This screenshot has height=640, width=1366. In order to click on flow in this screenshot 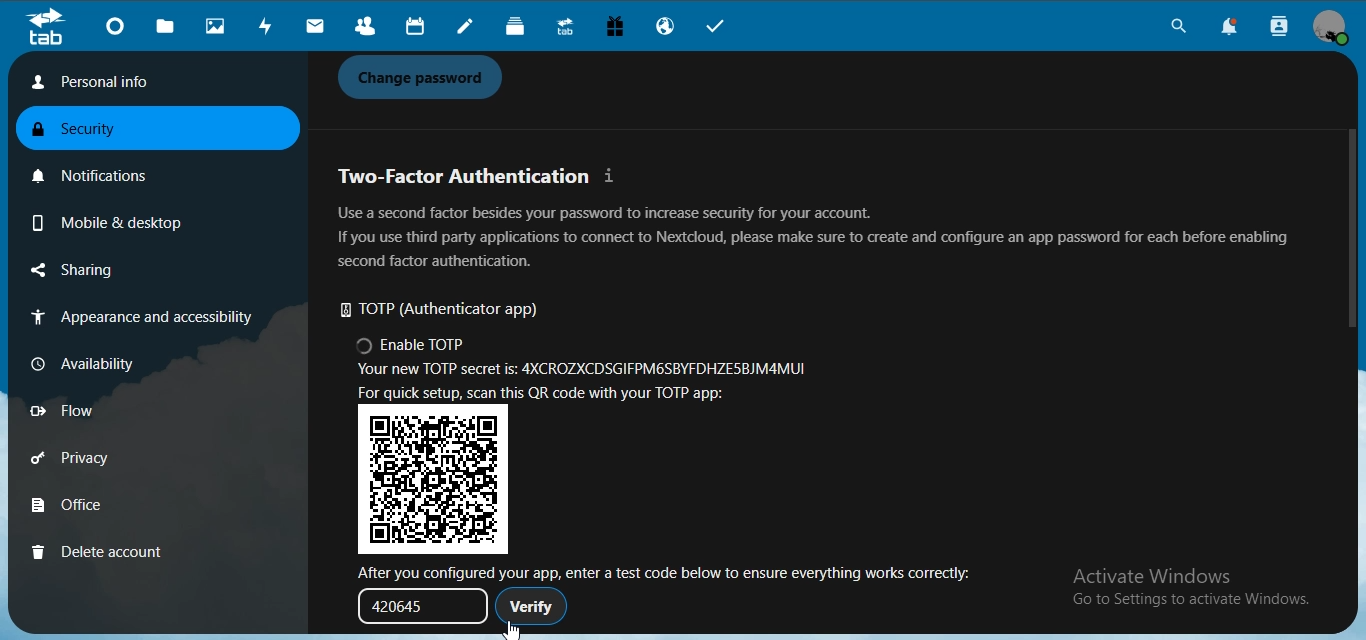, I will do `click(94, 411)`.